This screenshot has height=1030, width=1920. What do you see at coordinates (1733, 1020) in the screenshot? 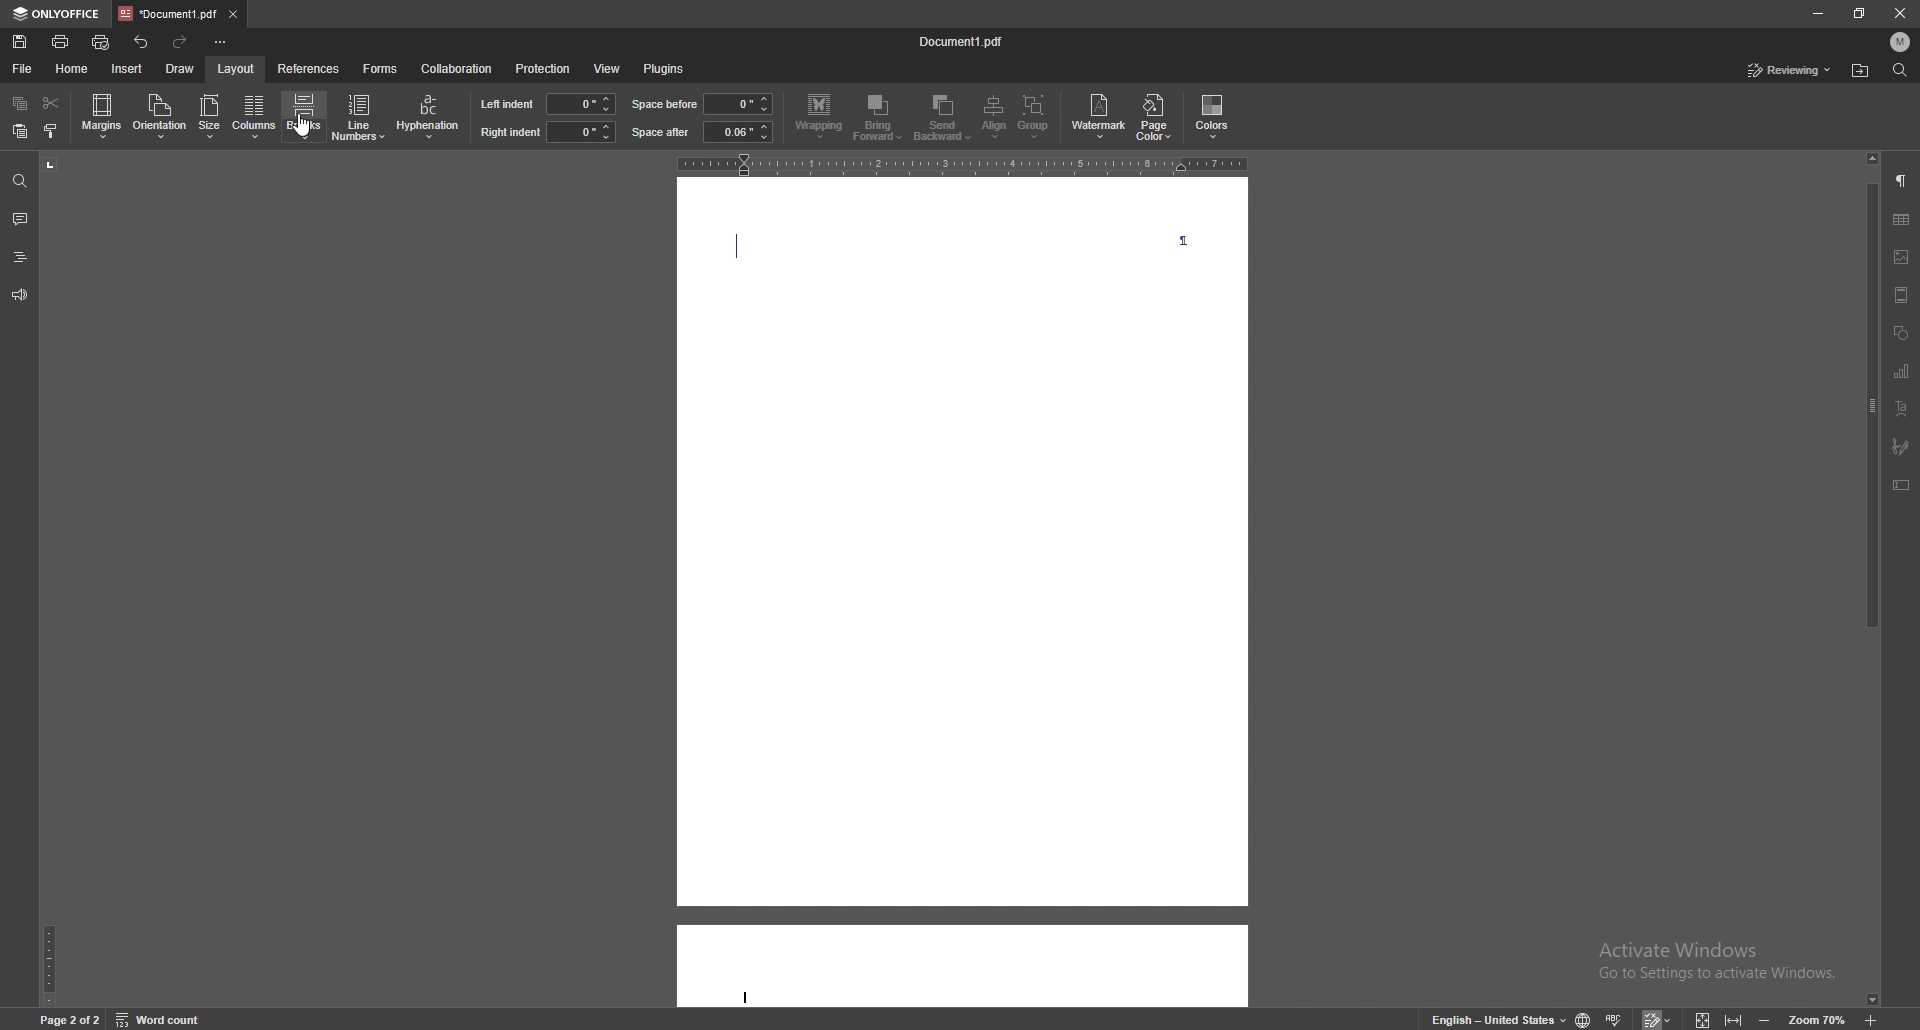
I see `fit to width` at bounding box center [1733, 1020].